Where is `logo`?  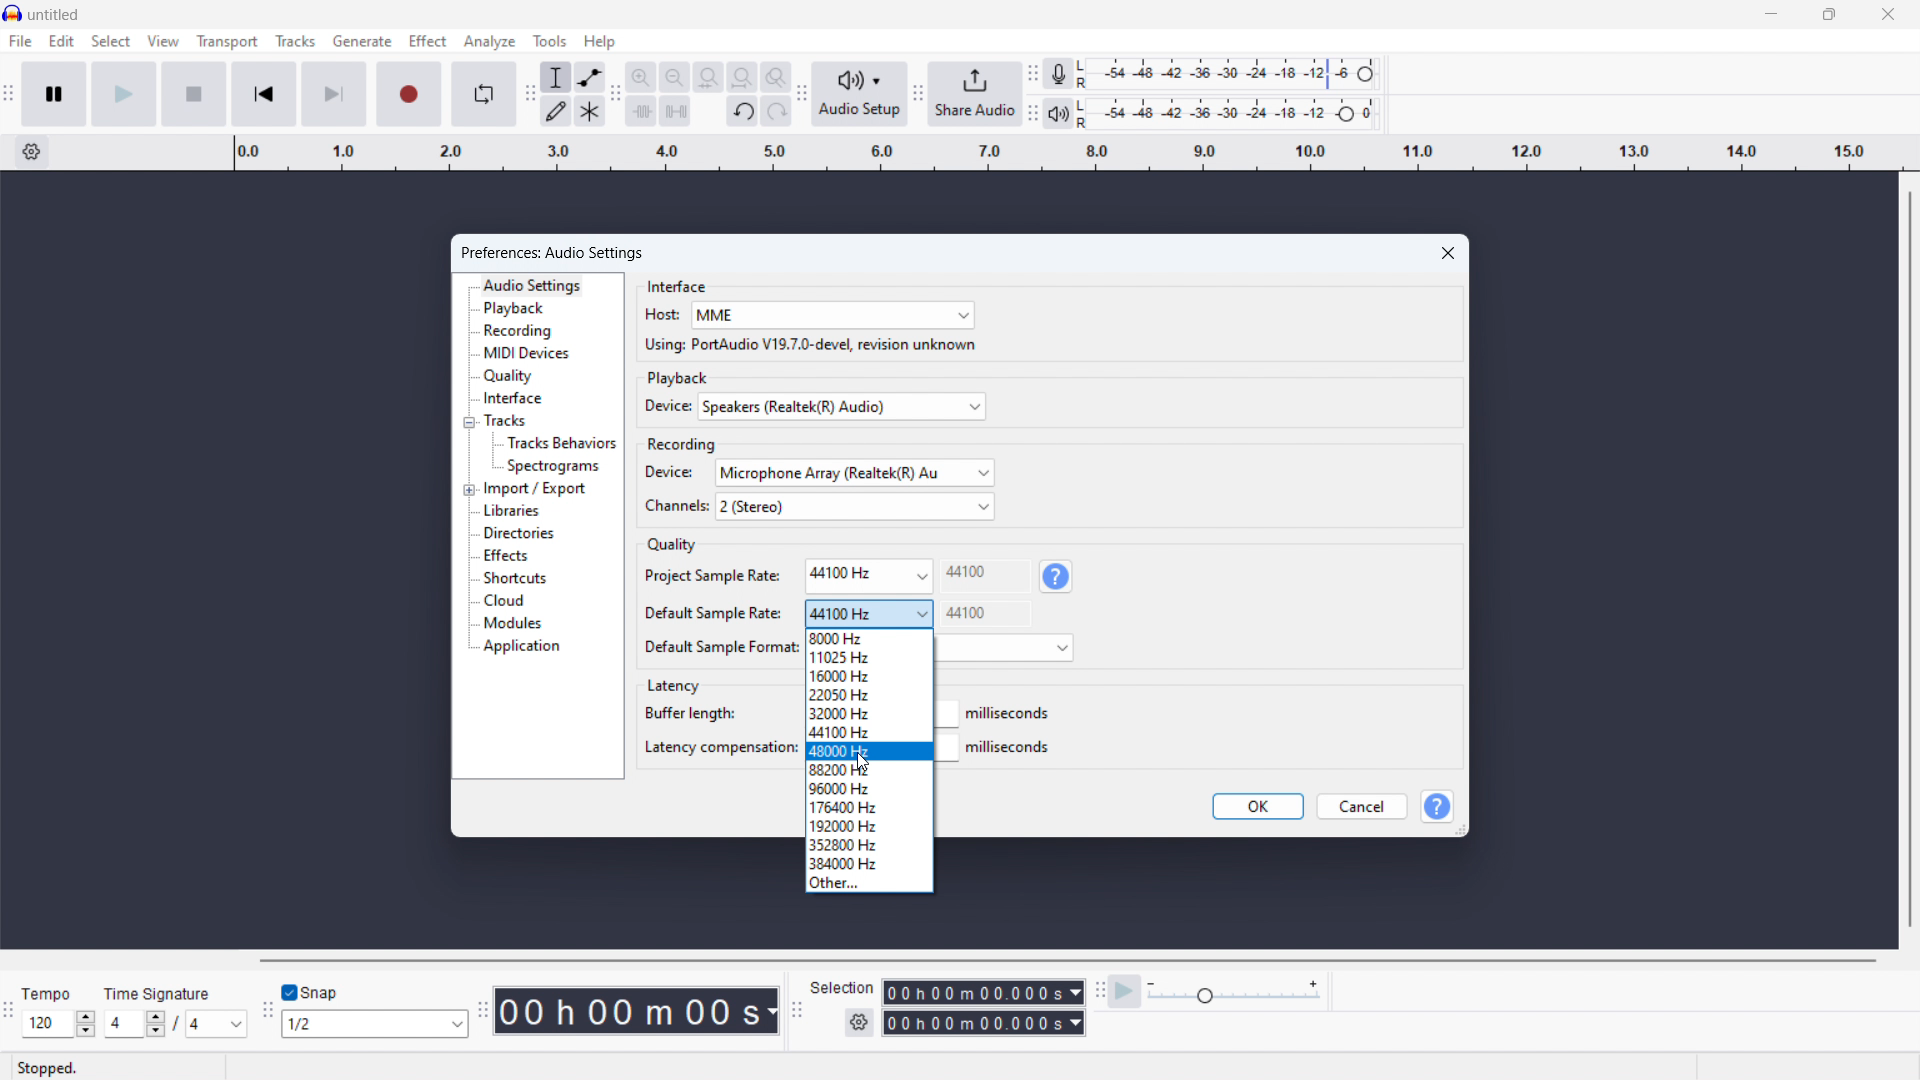
logo is located at coordinates (13, 13).